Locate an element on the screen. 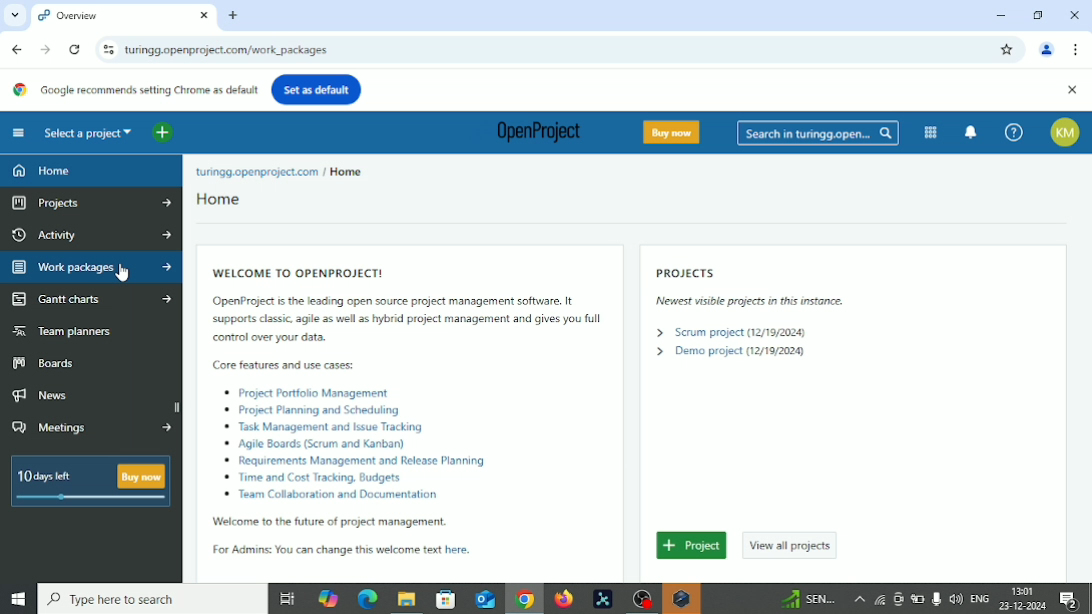  View all projects is located at coordinates (792, 546).